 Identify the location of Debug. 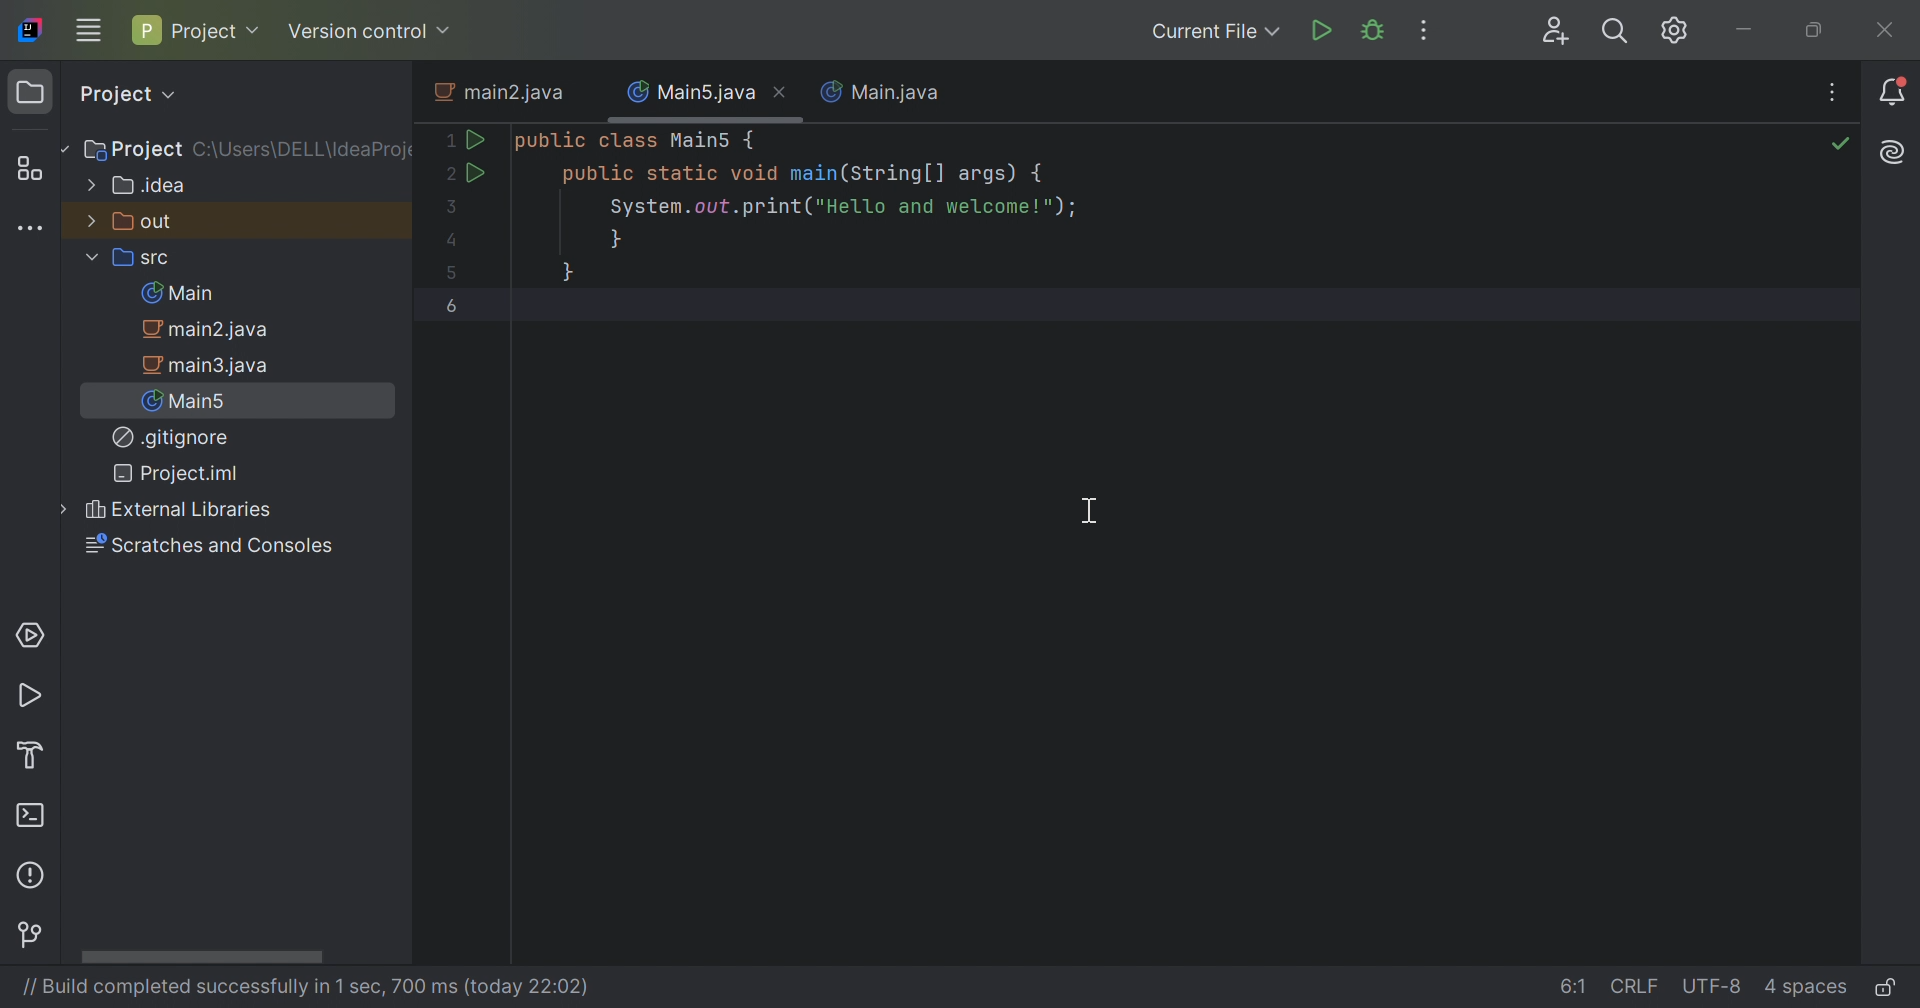
(1377, 30).